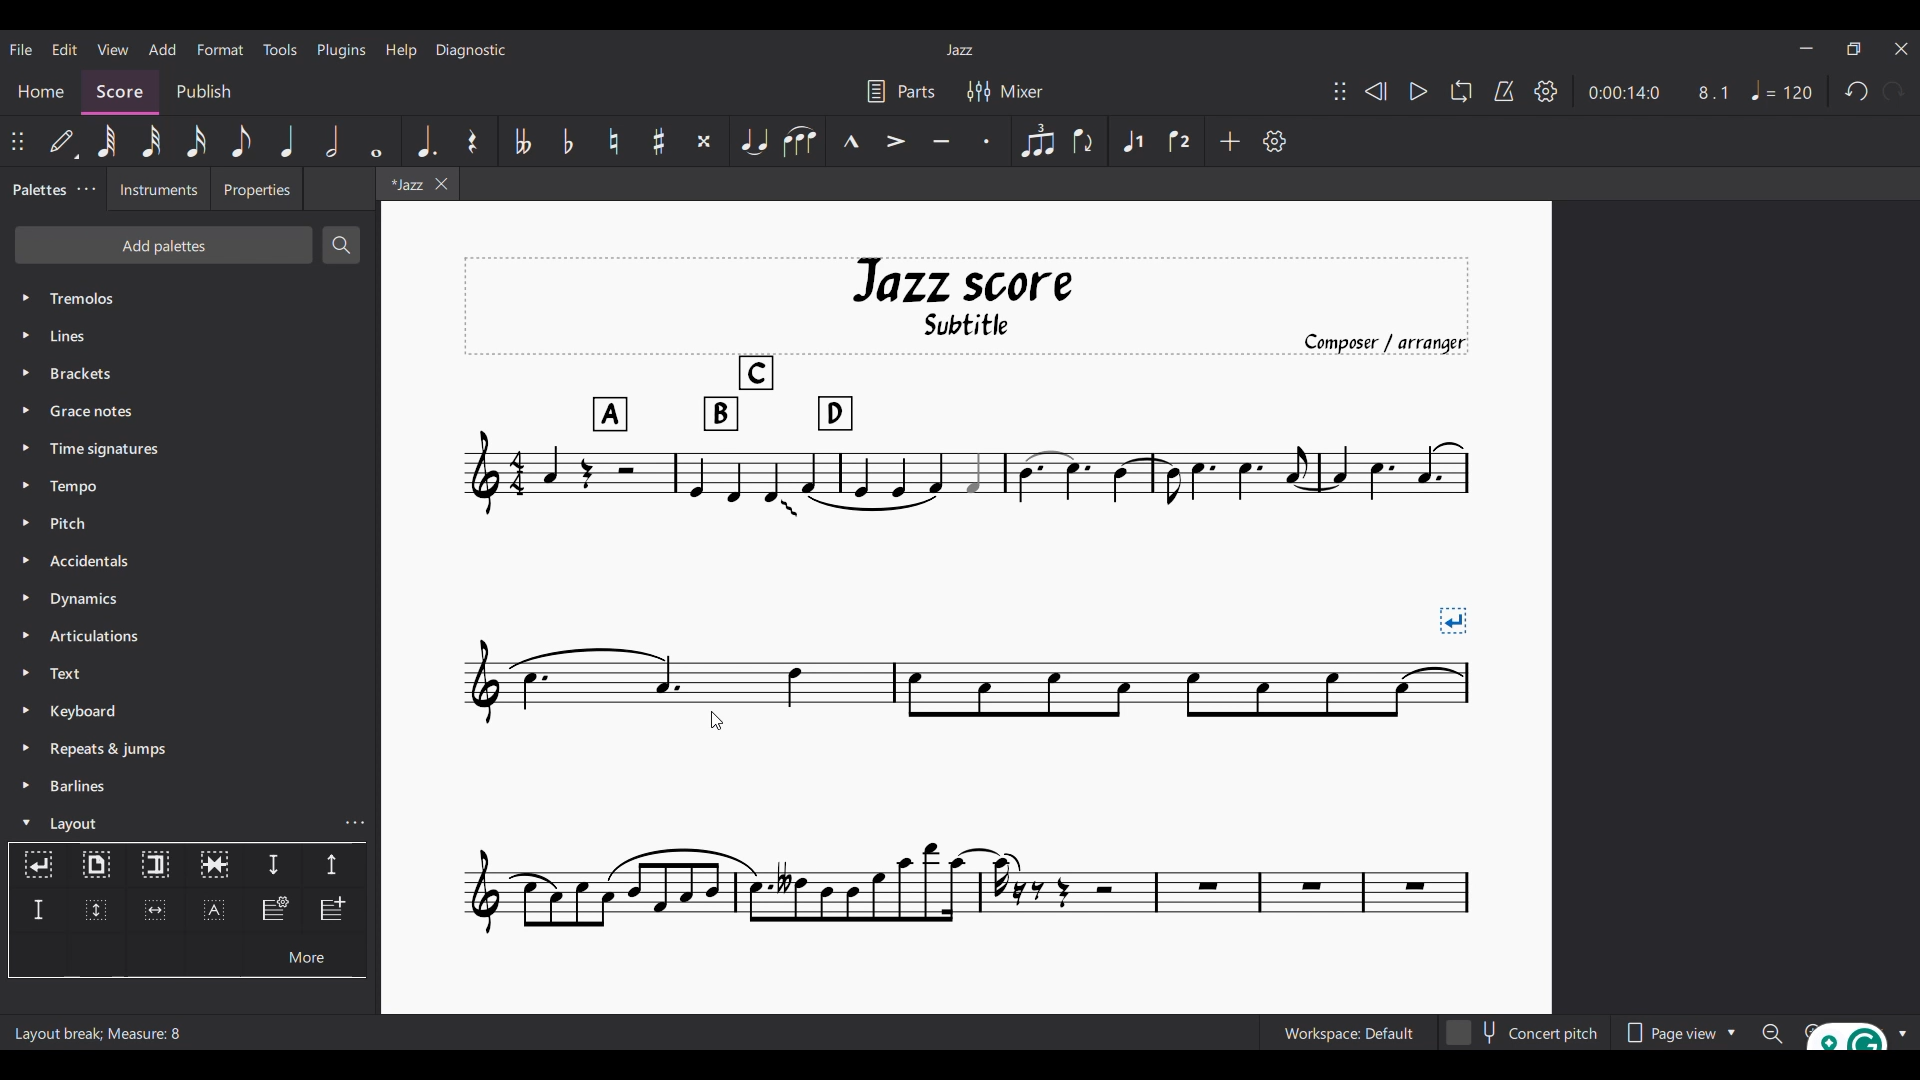  I want to click on More, so click(304, 955).